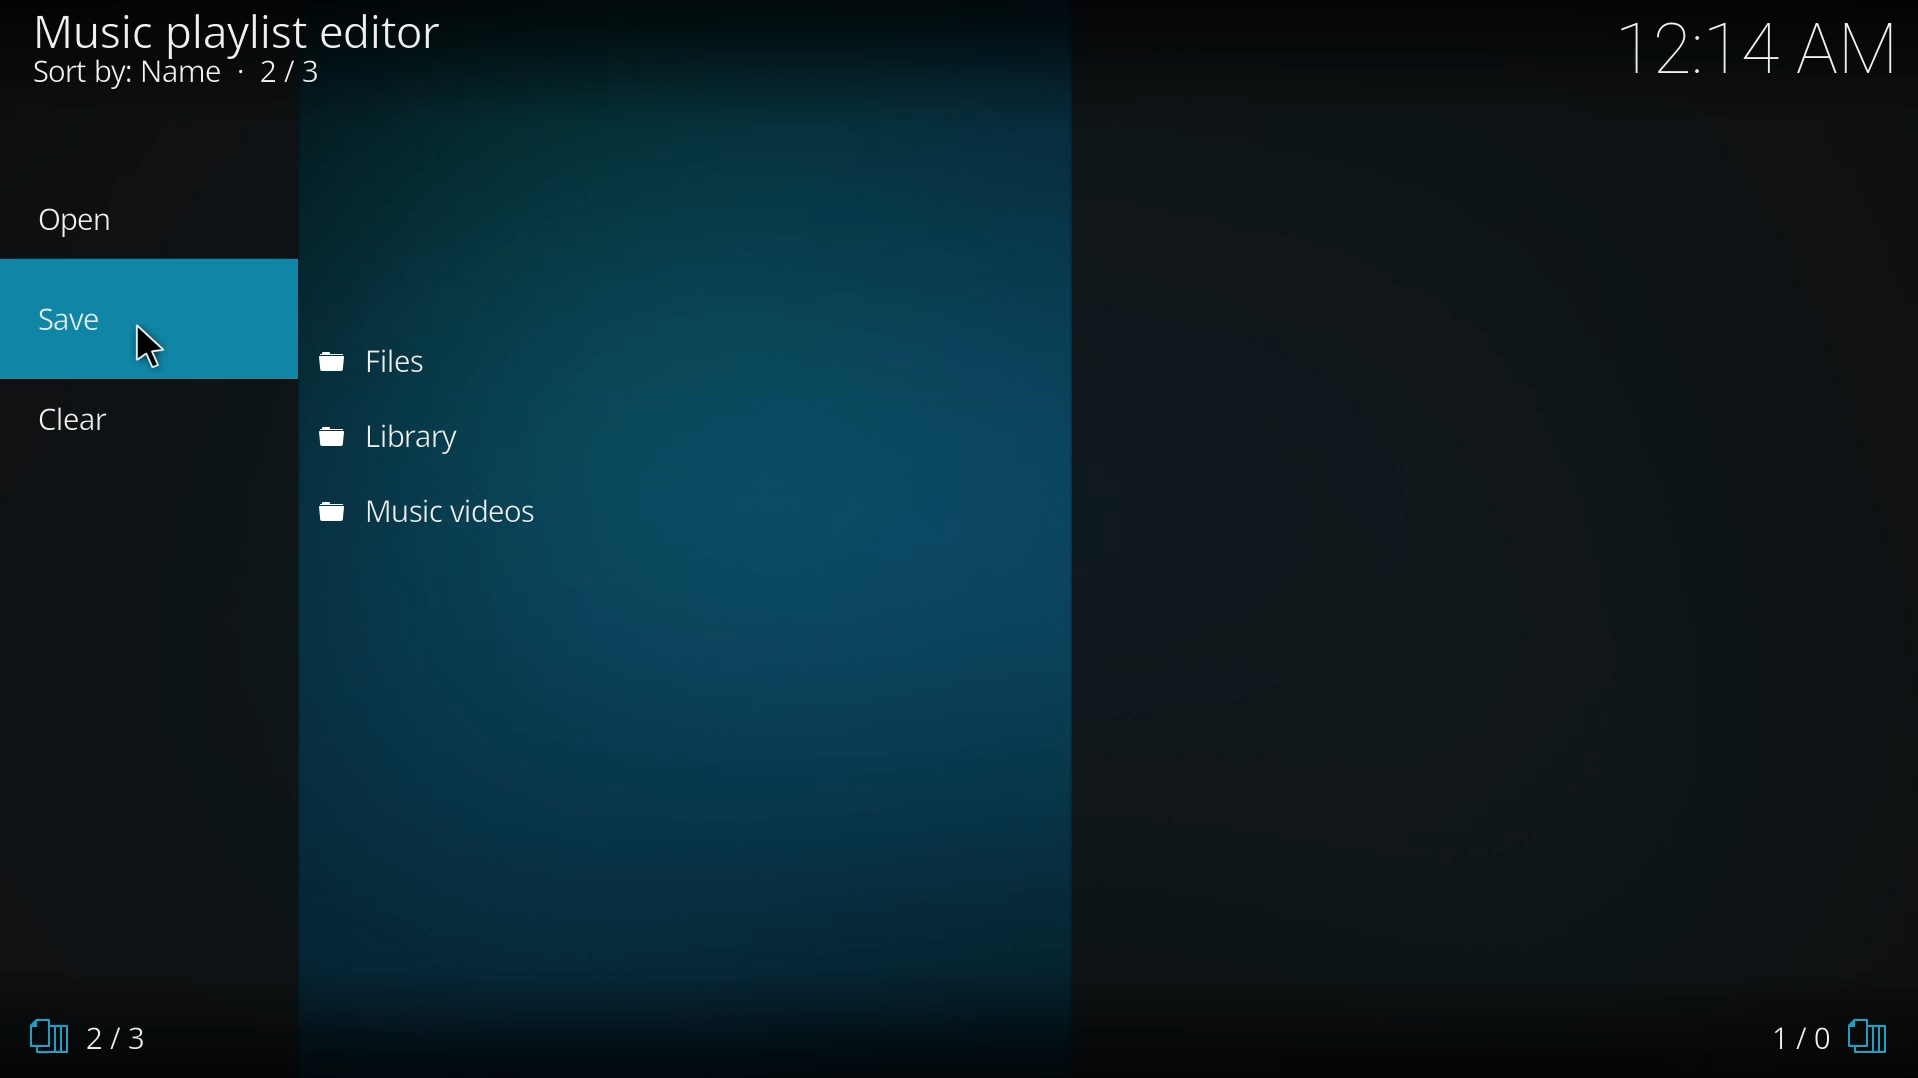 The image size is (1918, 1078). Describe the element at coordinates (149, 346) in the screenshot. I see `cursor` at that location.